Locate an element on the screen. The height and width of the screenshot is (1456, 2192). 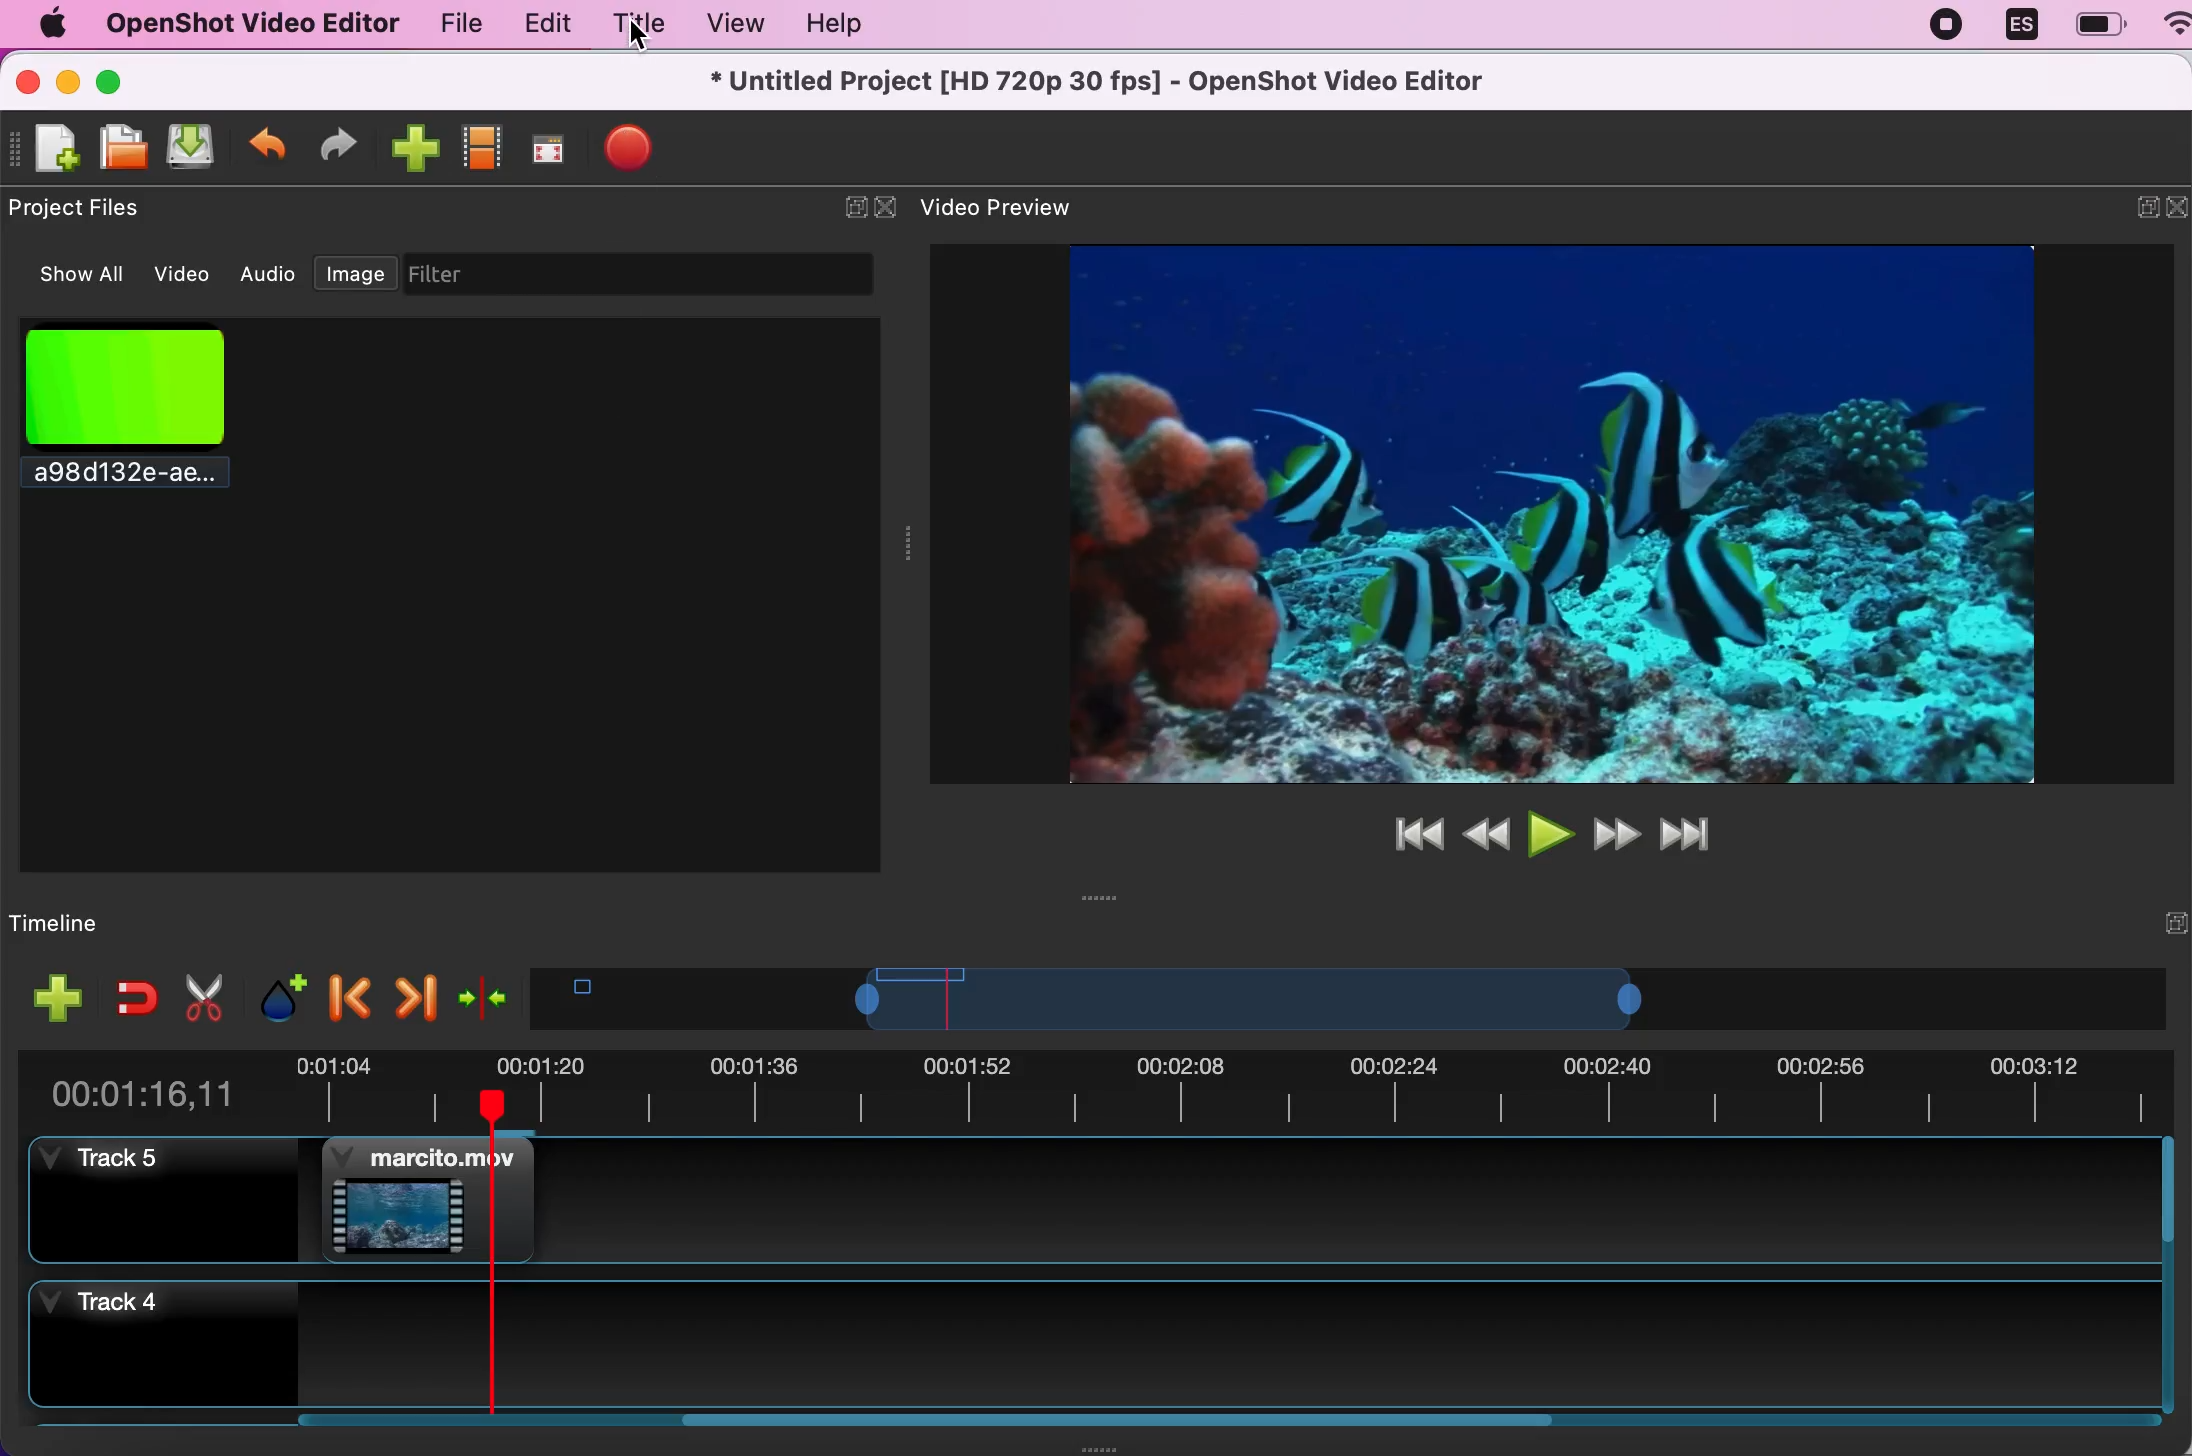
add track is located at coordinates (53, 997).